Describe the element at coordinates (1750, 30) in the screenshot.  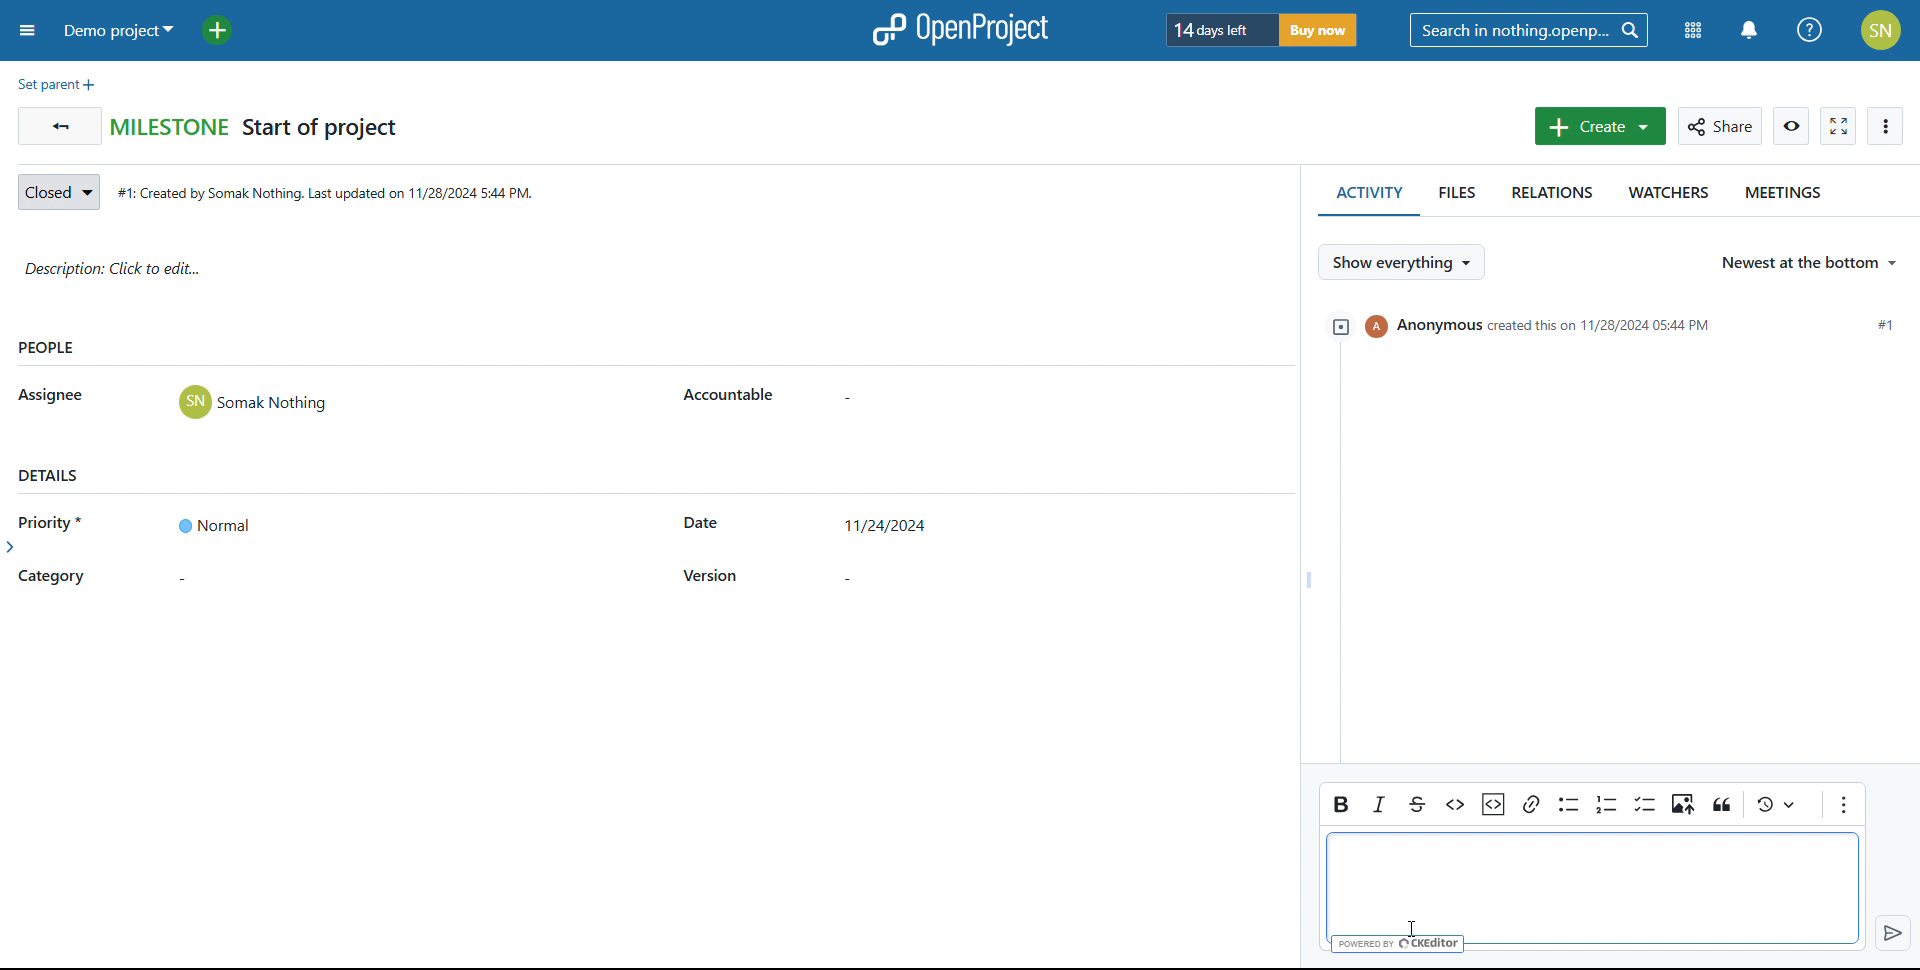
I see `notifications` at that location.